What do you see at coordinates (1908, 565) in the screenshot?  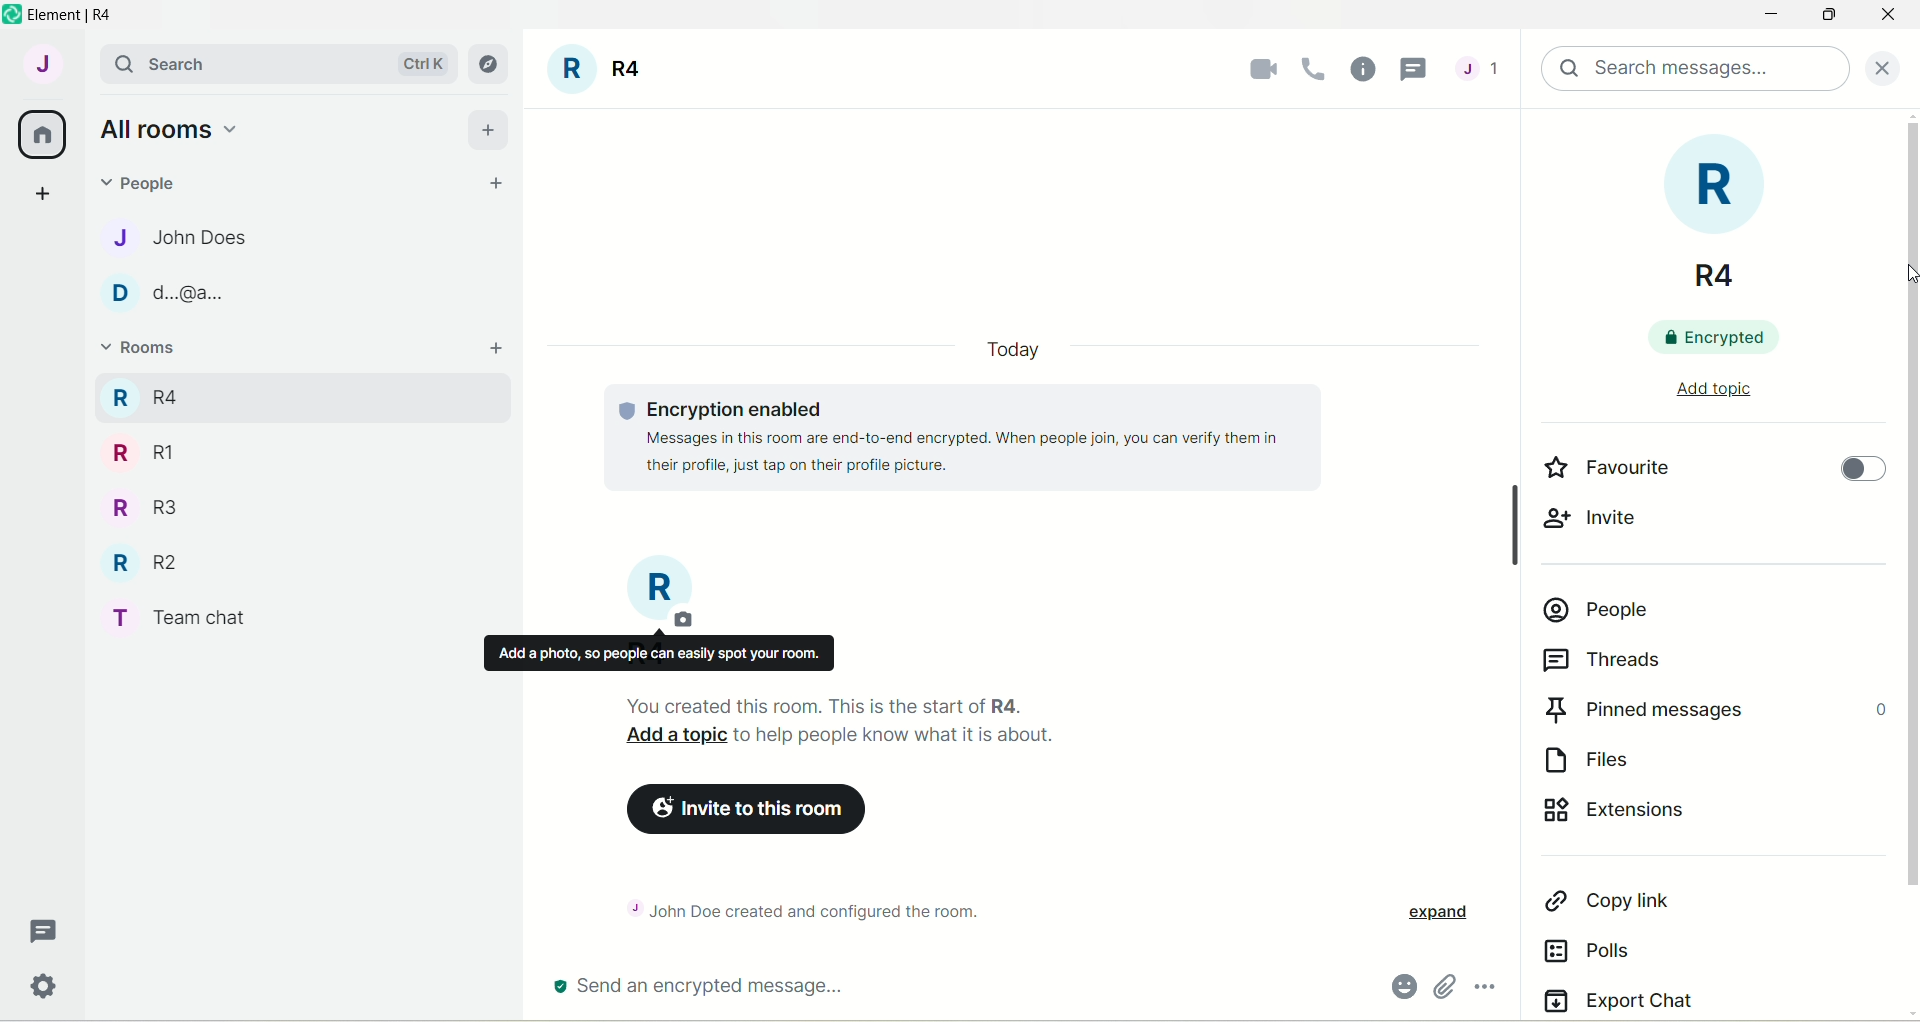 I see `vertical scroll bar` at bounding box center [1908, 565].